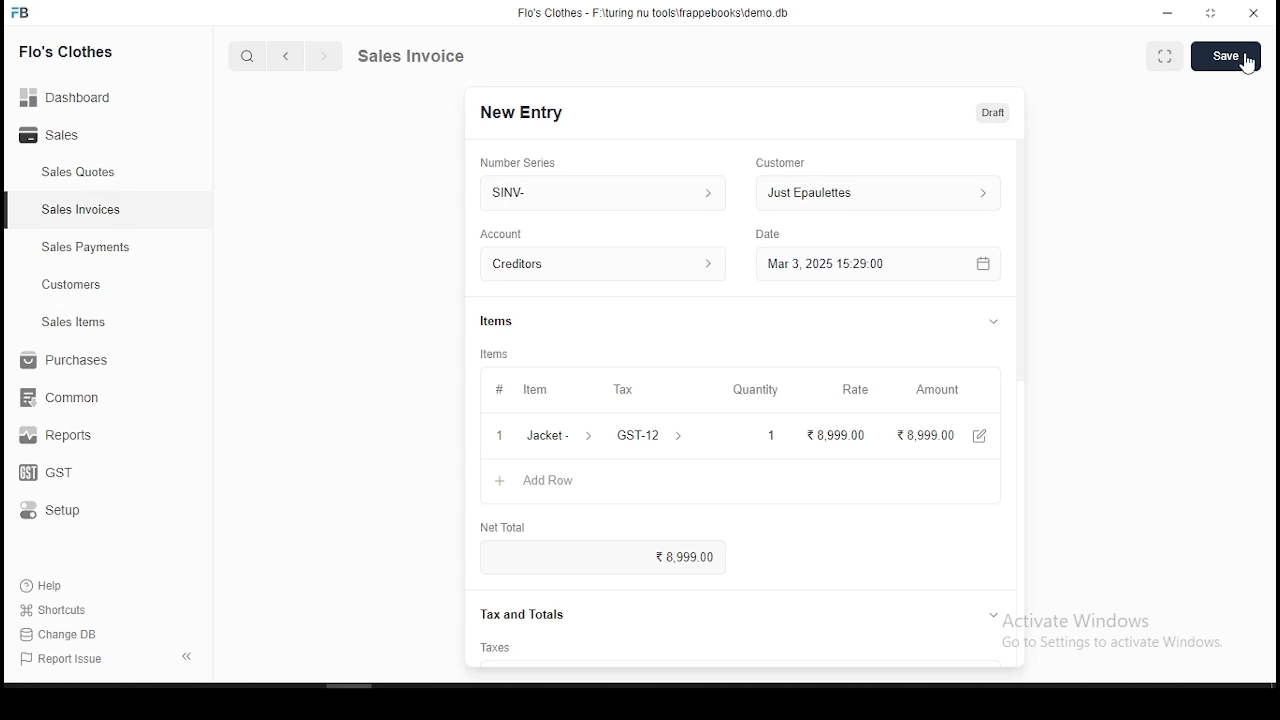 This screenshot has width=1280, height=720. I want to click on net total, so click(516, 523).